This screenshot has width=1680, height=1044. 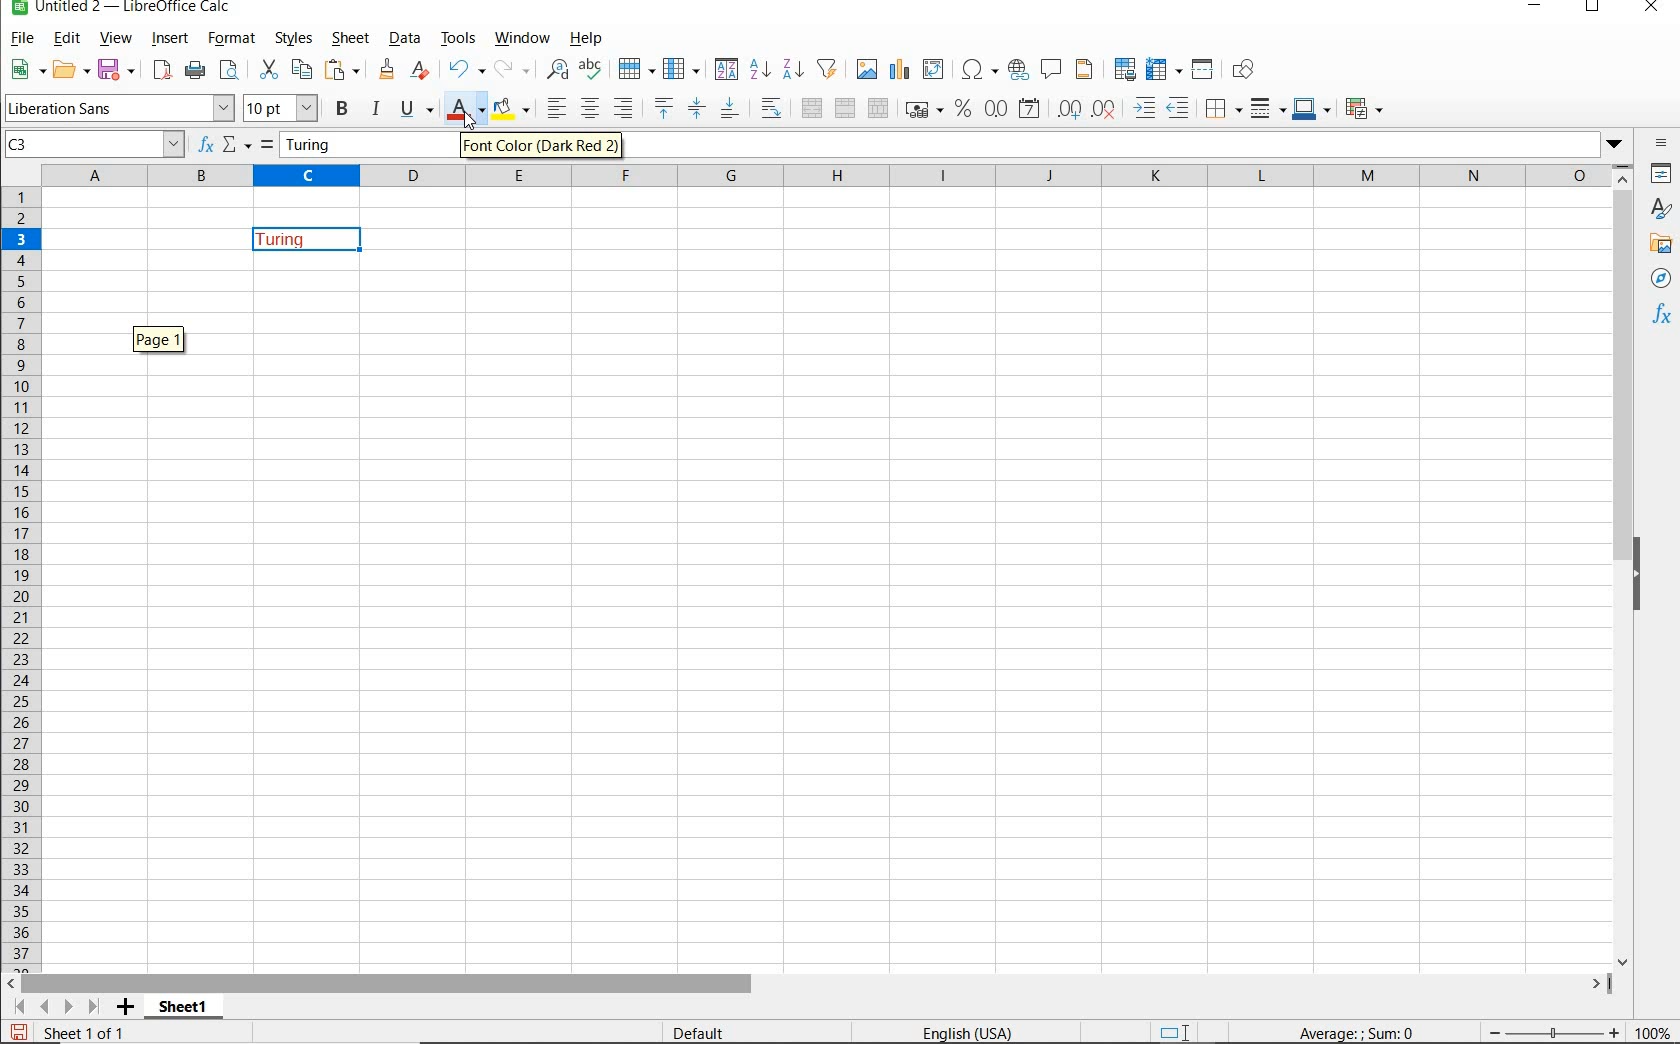 What do you see at coordinates (698, 110) in the screenshot?
I see `CENTER VERTICALLY` at bounding box center [698, 110].